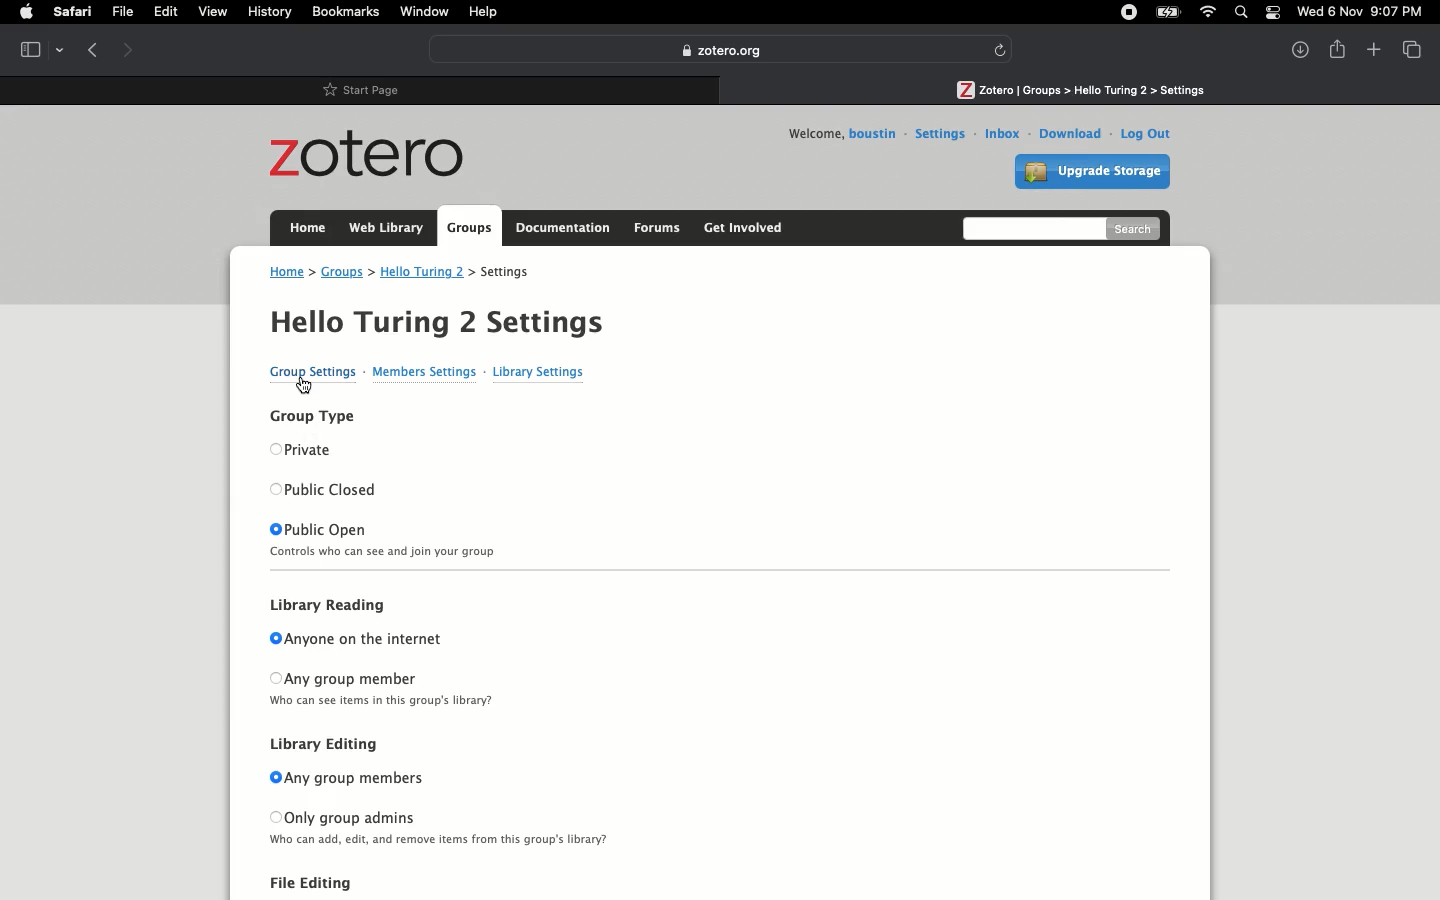  What do you see at coordinates (304, 450) in the screenshot?
I see `Private` at bounding box center [304, 450].